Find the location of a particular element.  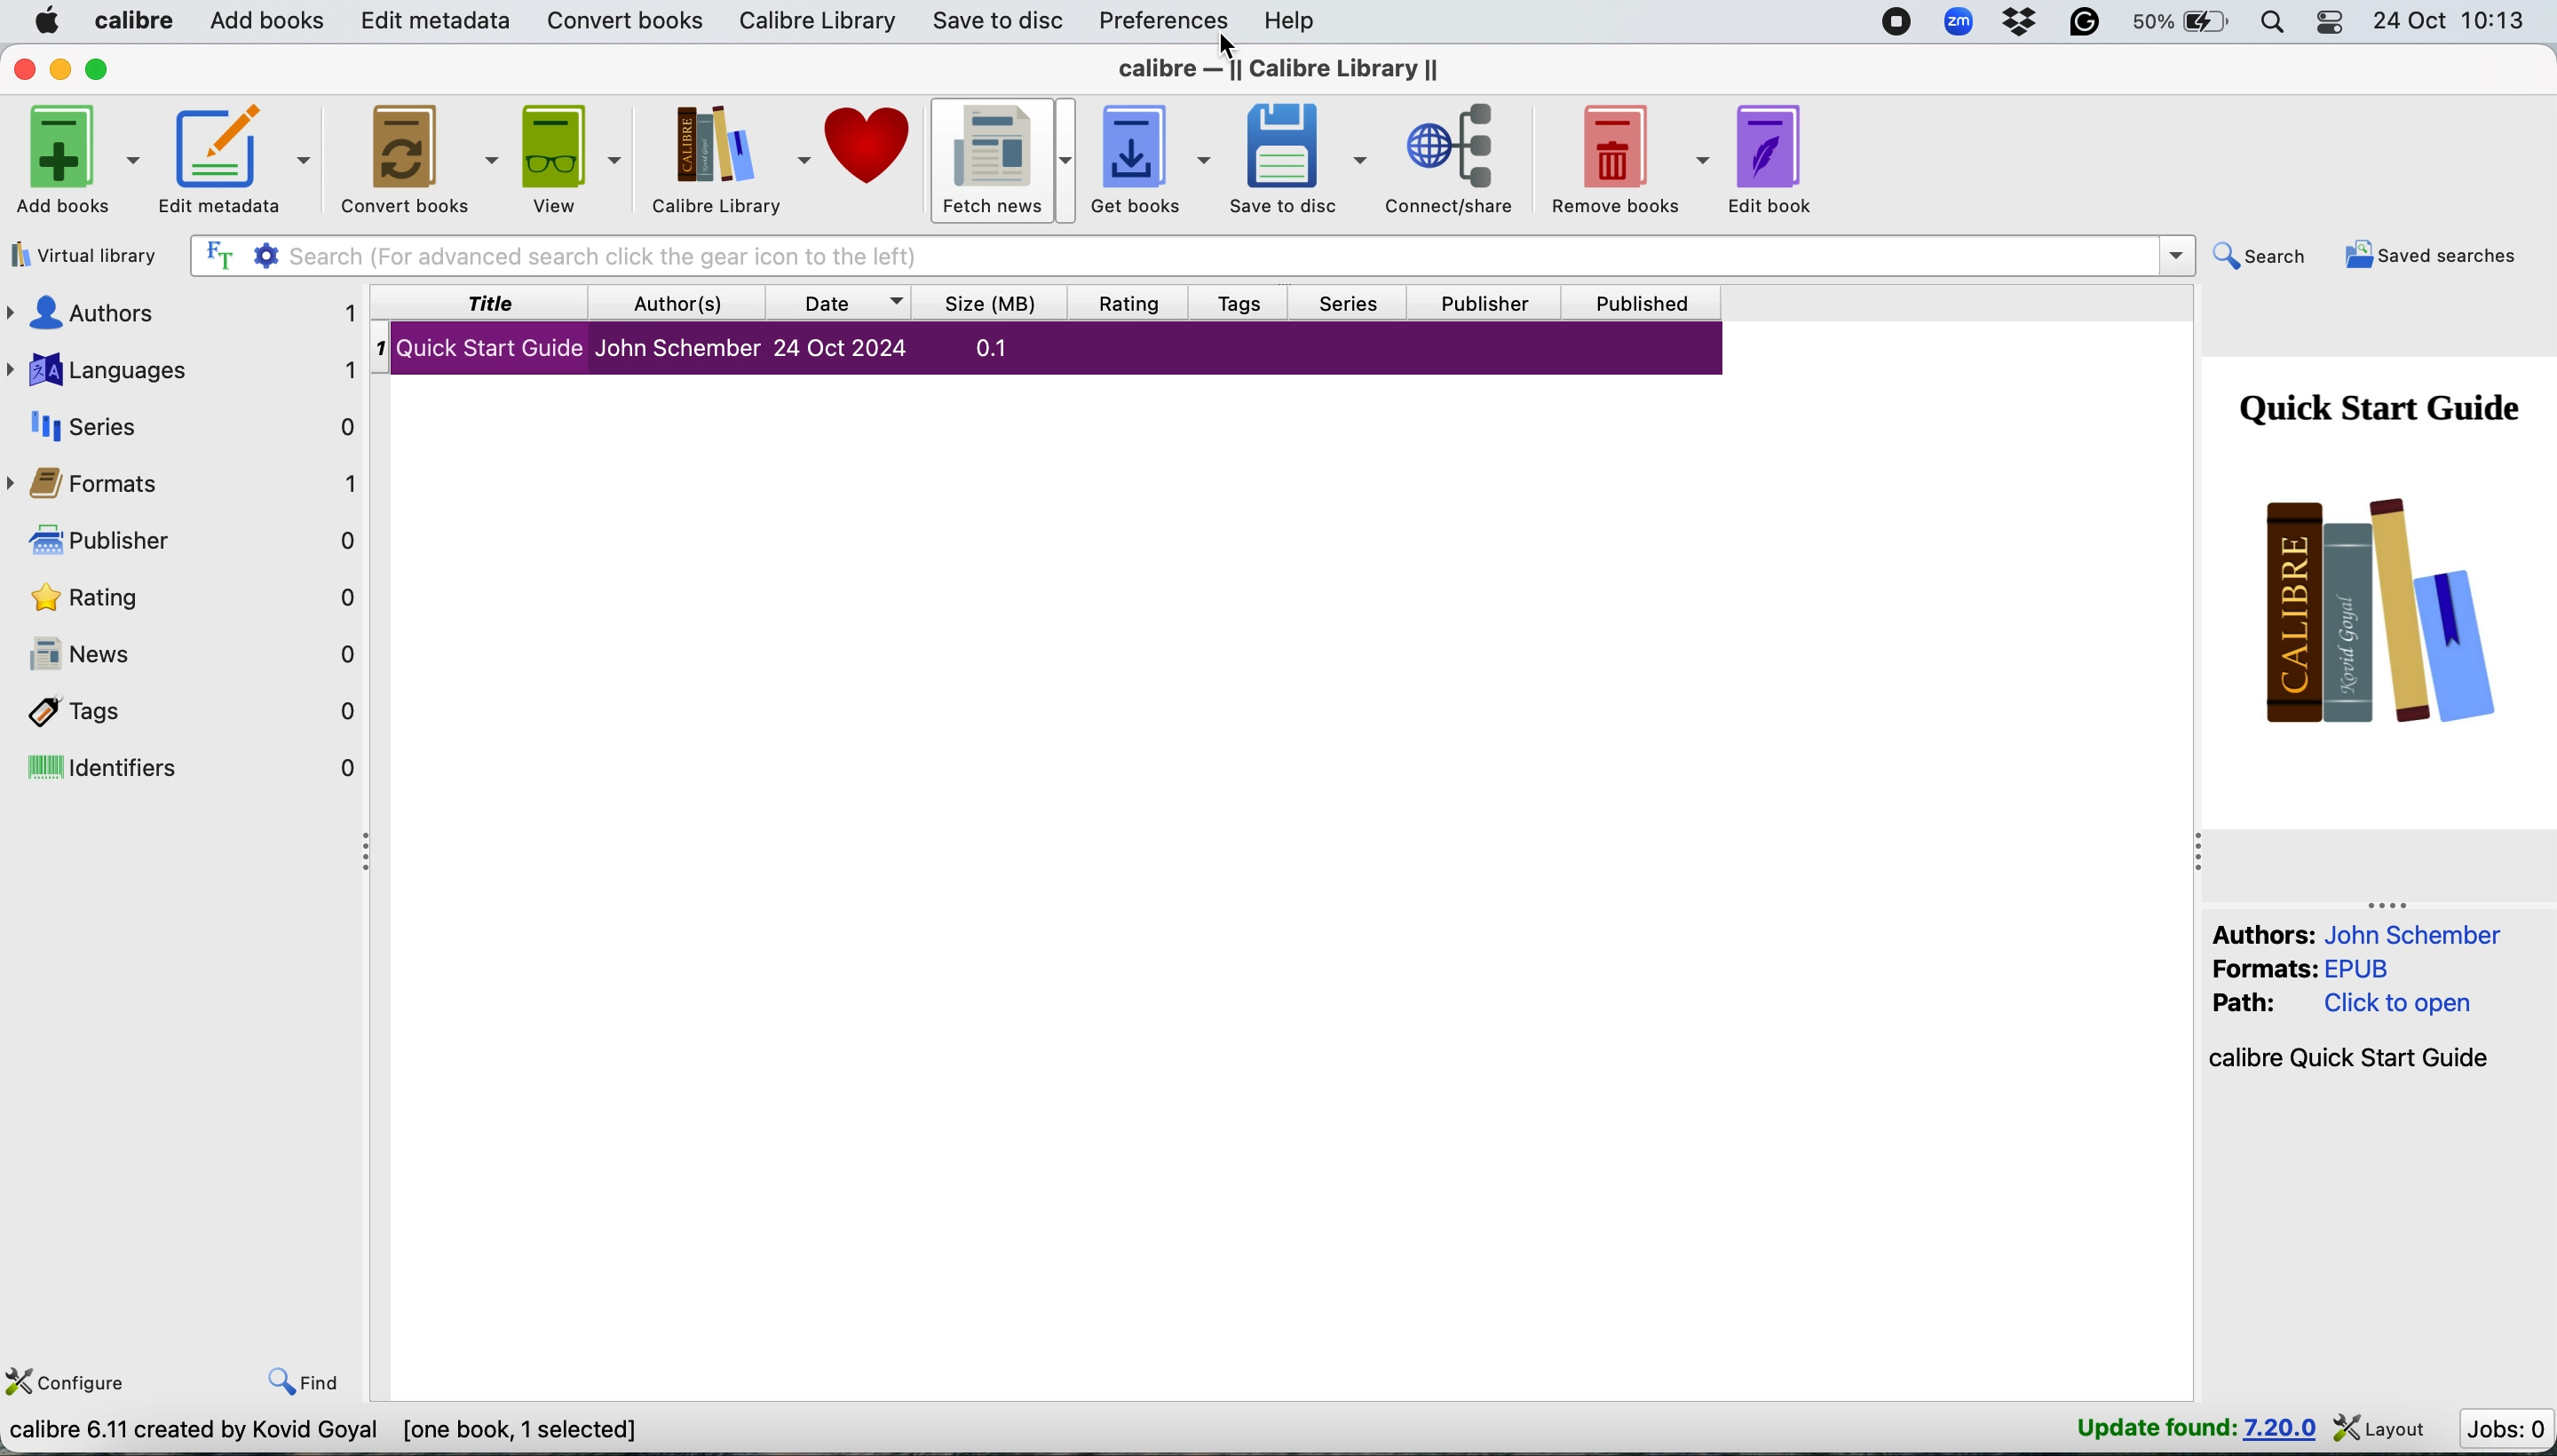

size is located at coordinates (994, 304).